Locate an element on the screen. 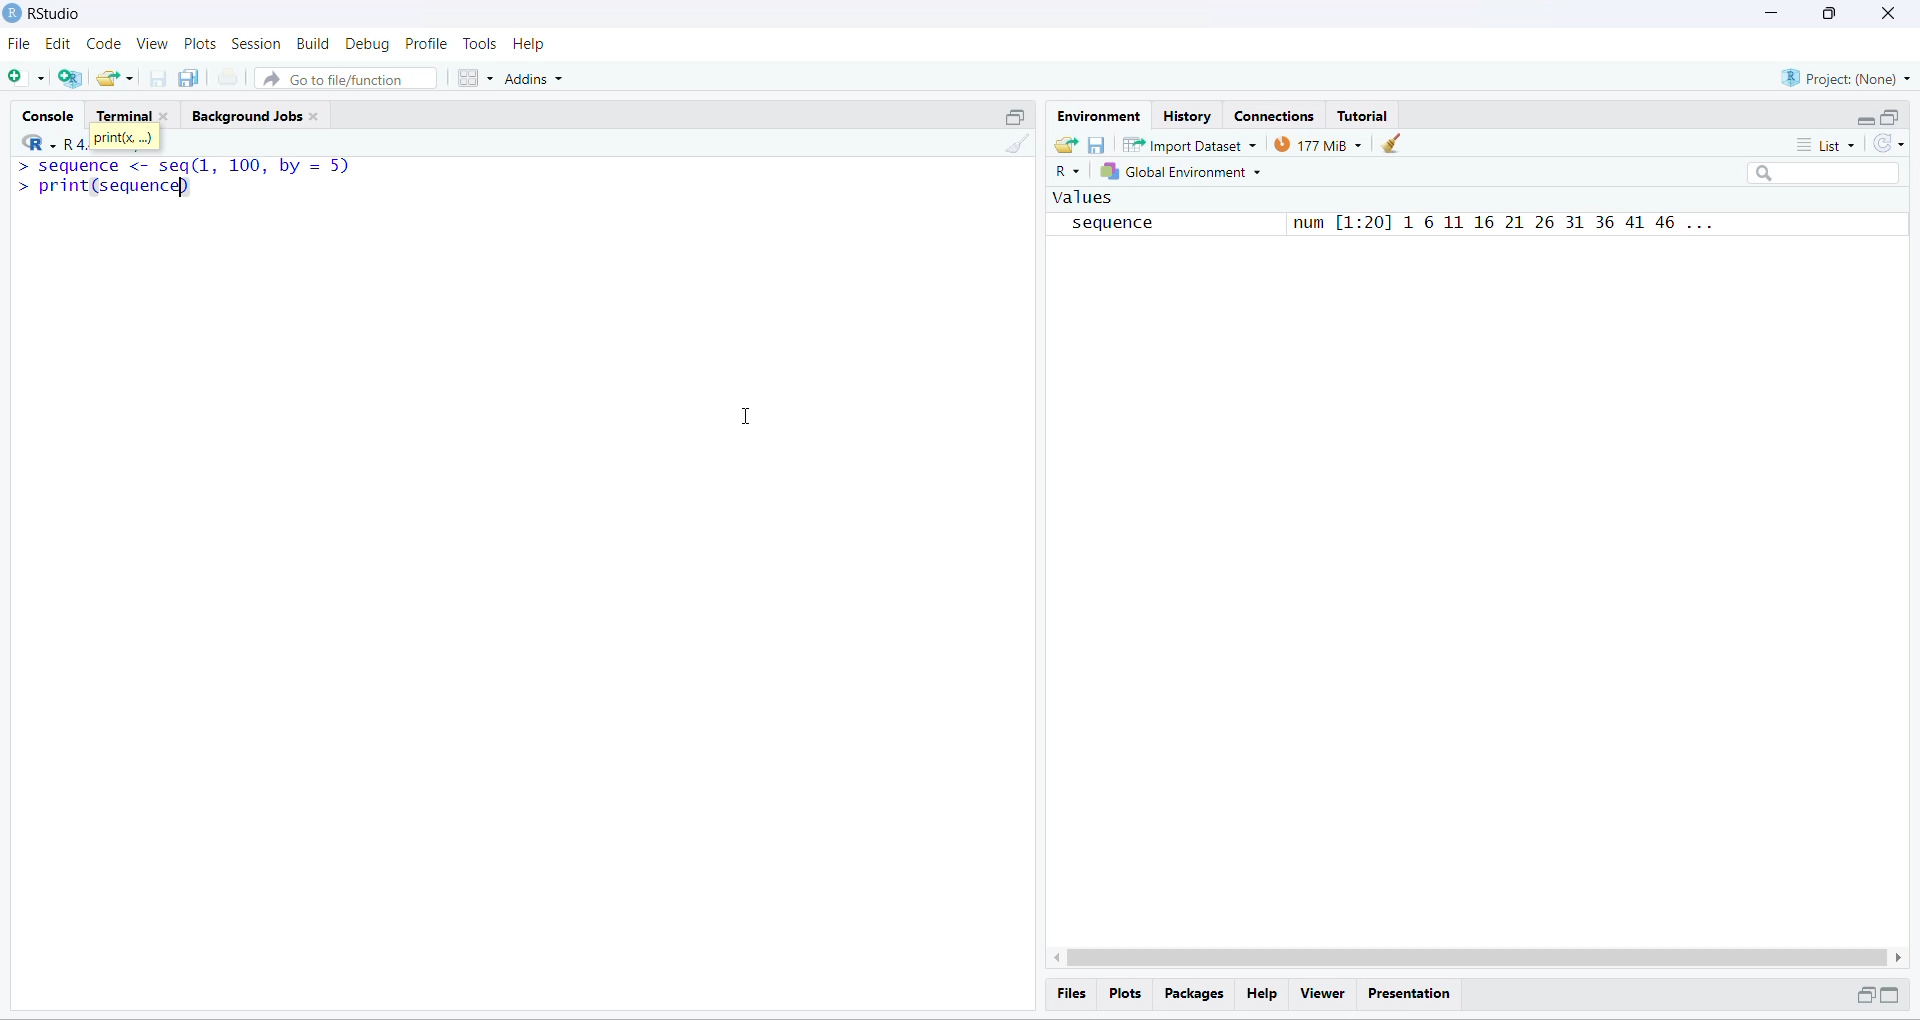 The width and height of the screenshot is (1920, 1020). add R file is located at coordinates (70, 79).